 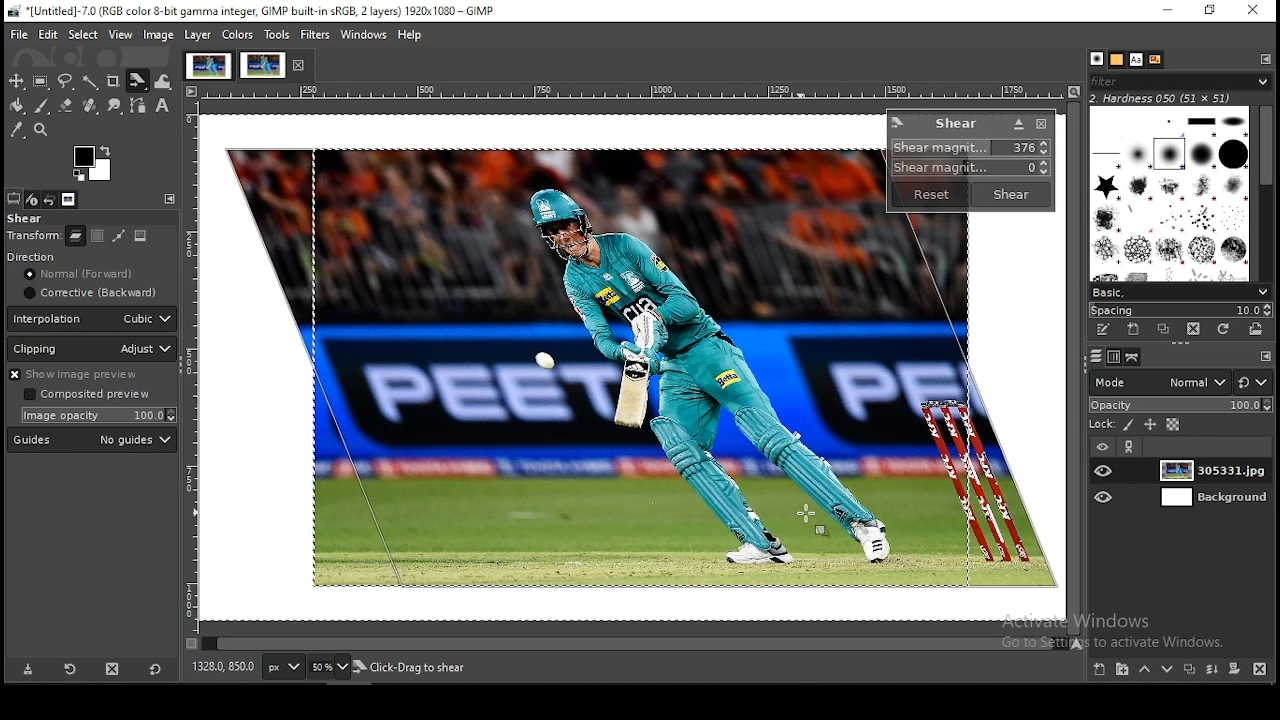 I want to click on shear magnitude, so click(x=967, y=169).